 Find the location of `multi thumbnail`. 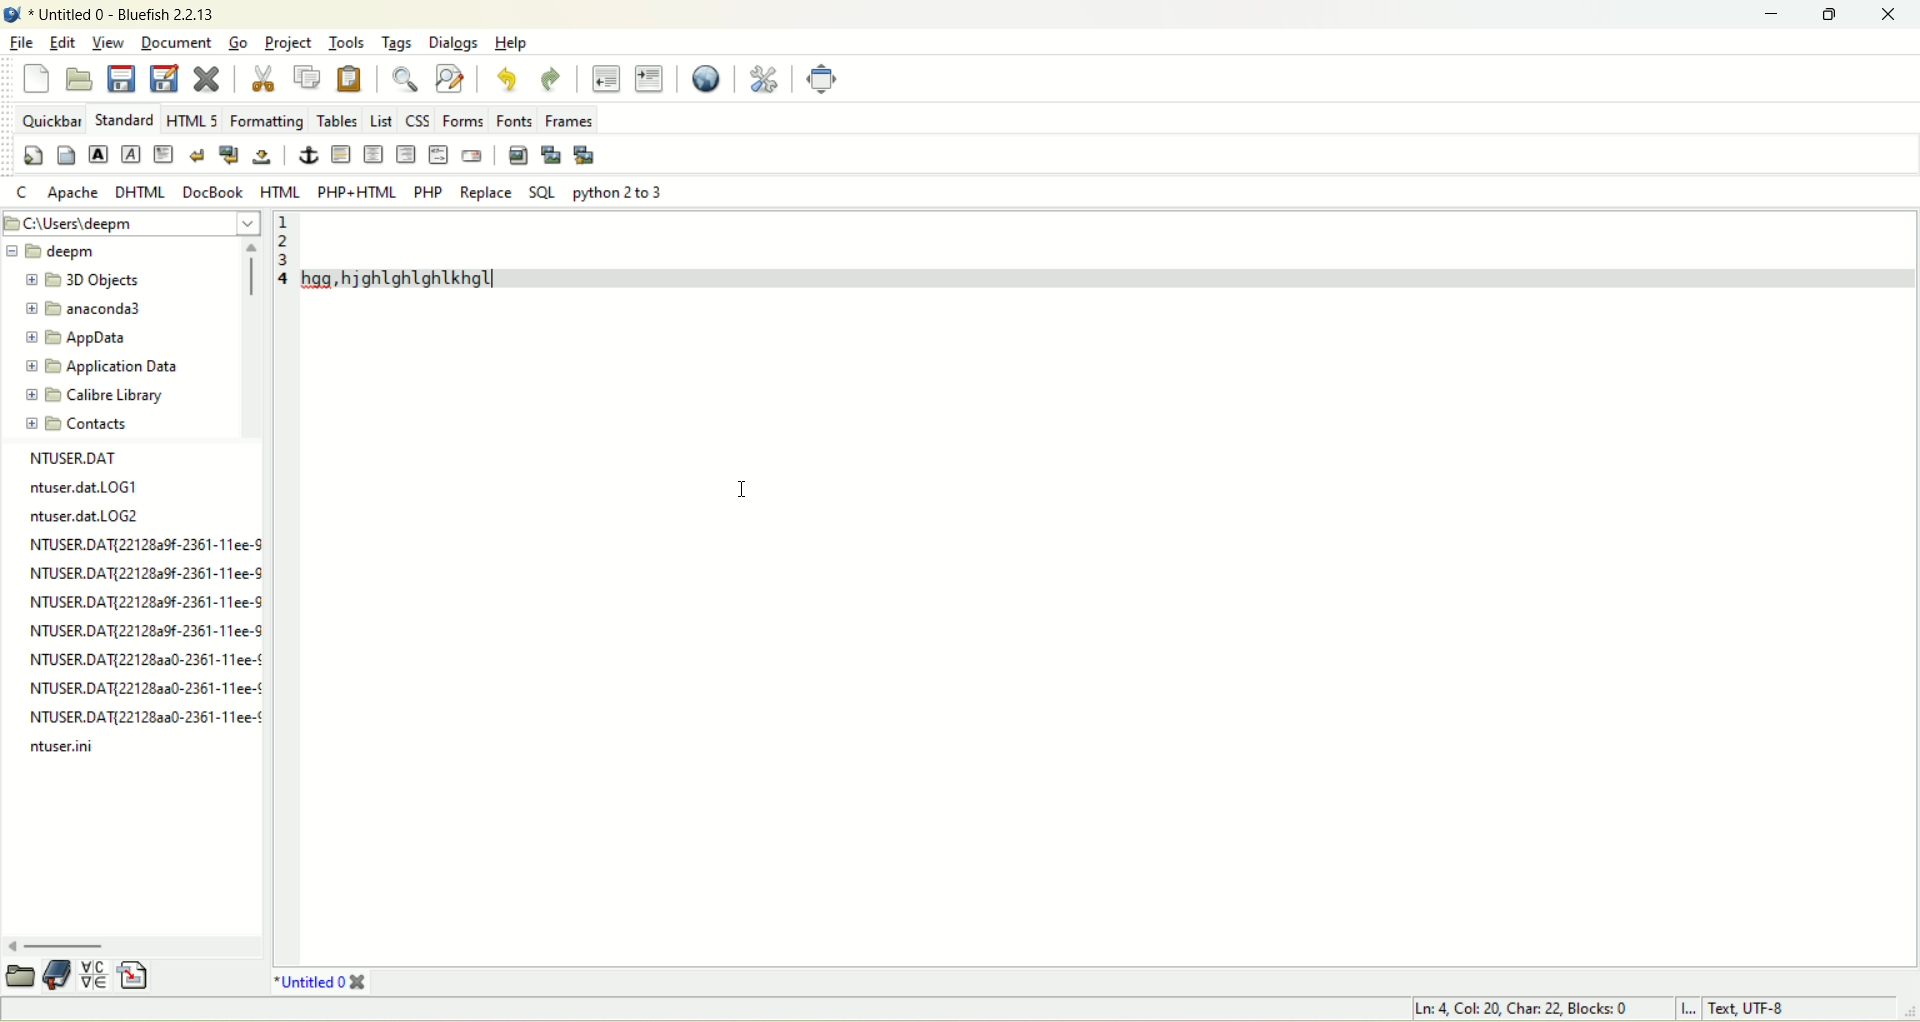

multi thumbnail is located at coordinates (586, 155).